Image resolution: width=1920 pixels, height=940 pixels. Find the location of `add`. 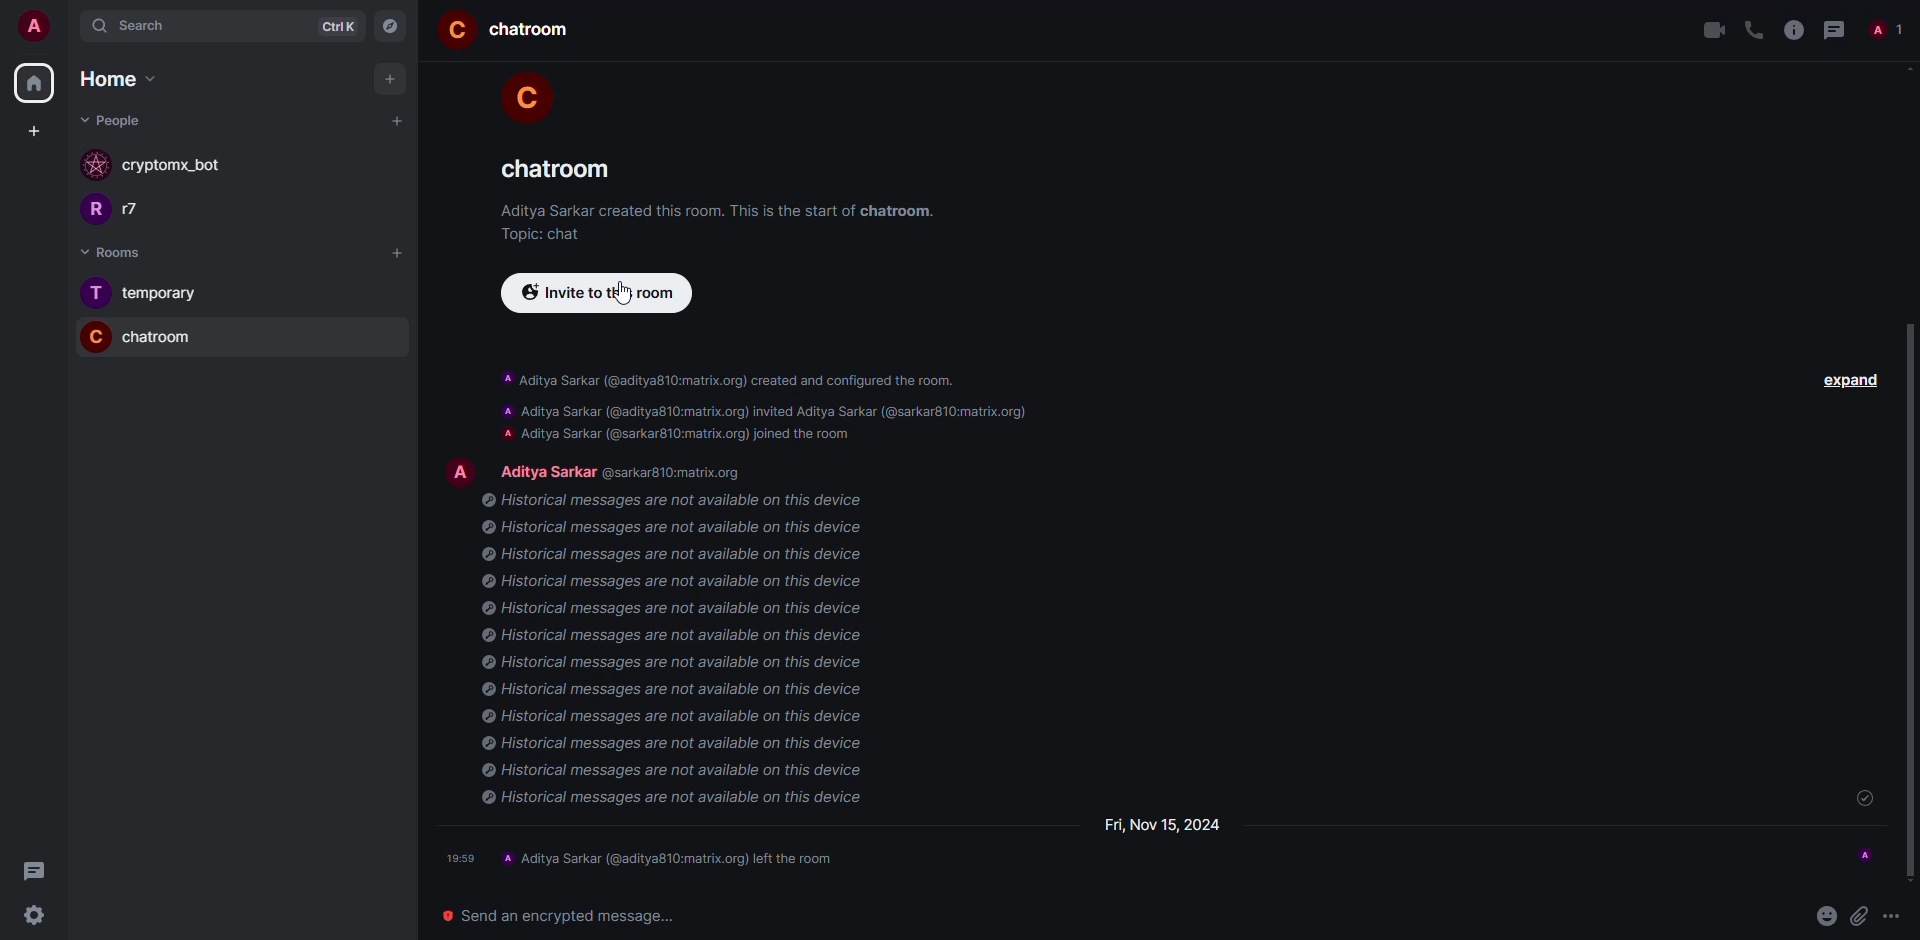

add is located at coordinates (390, 79).